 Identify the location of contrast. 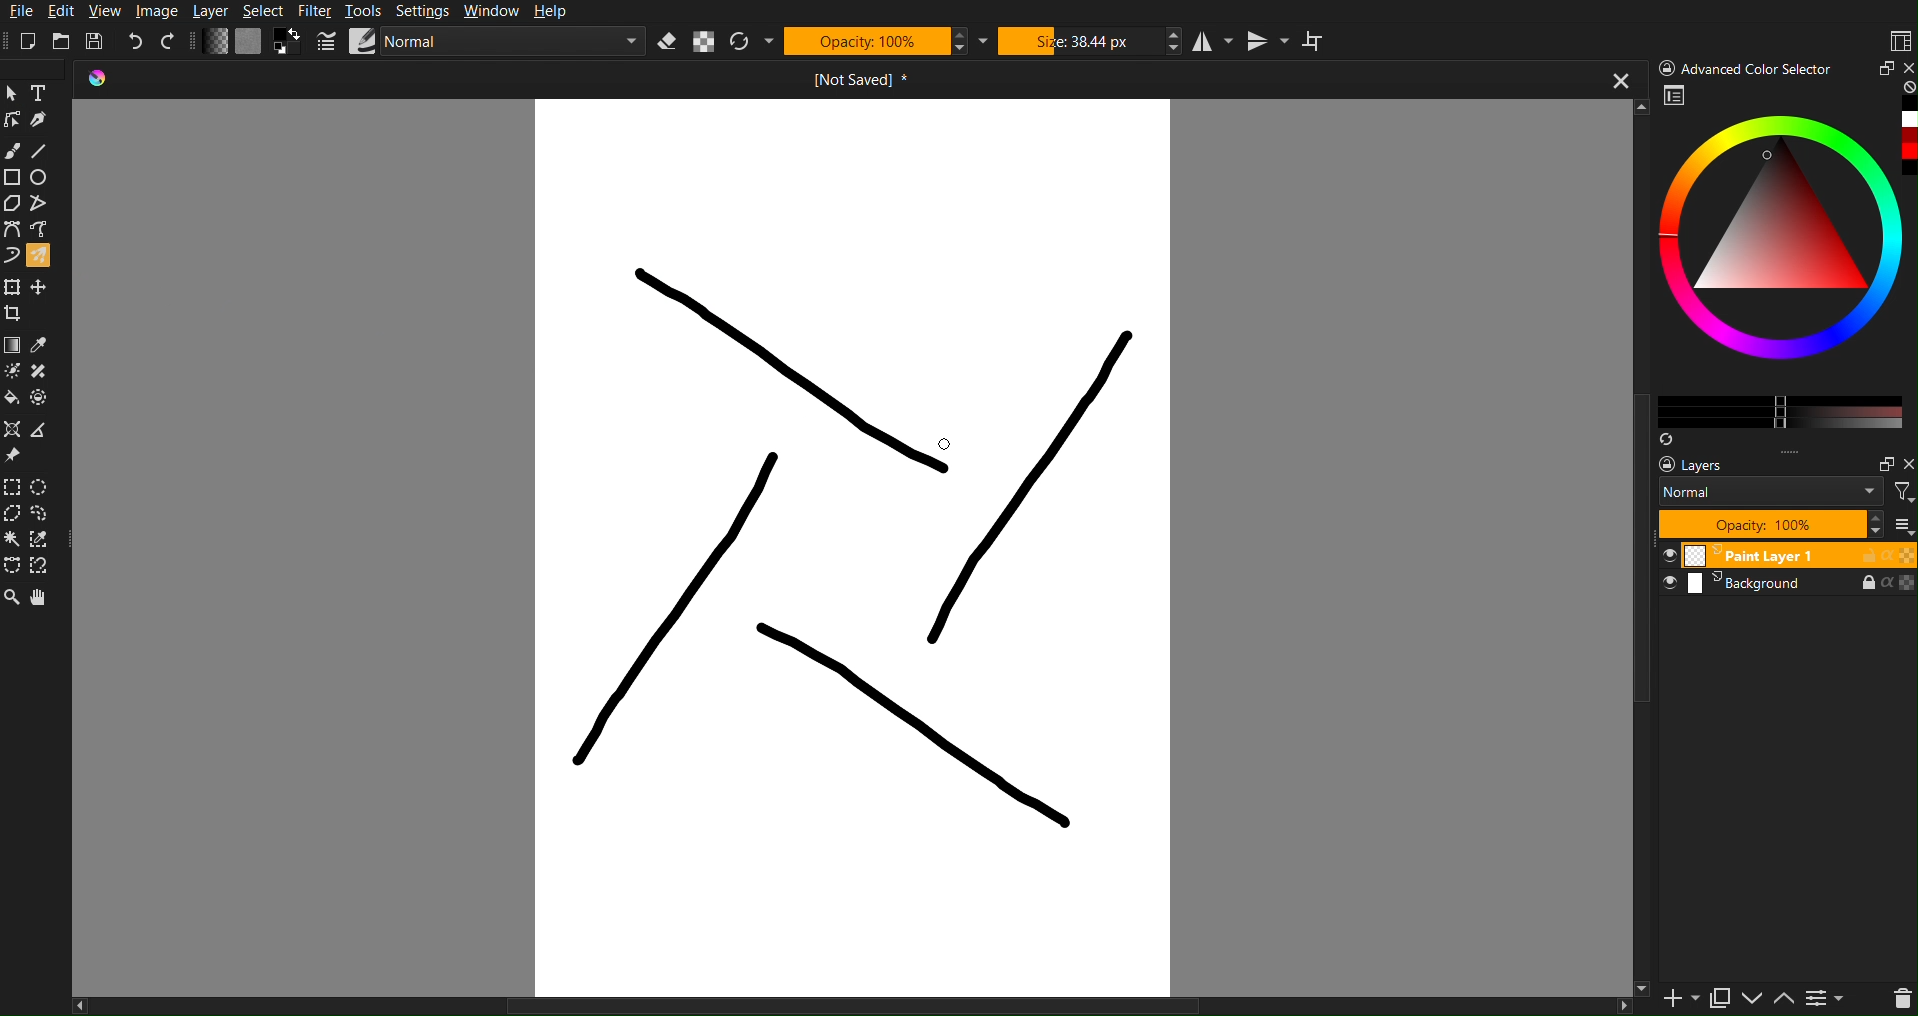
(1828, 1002).